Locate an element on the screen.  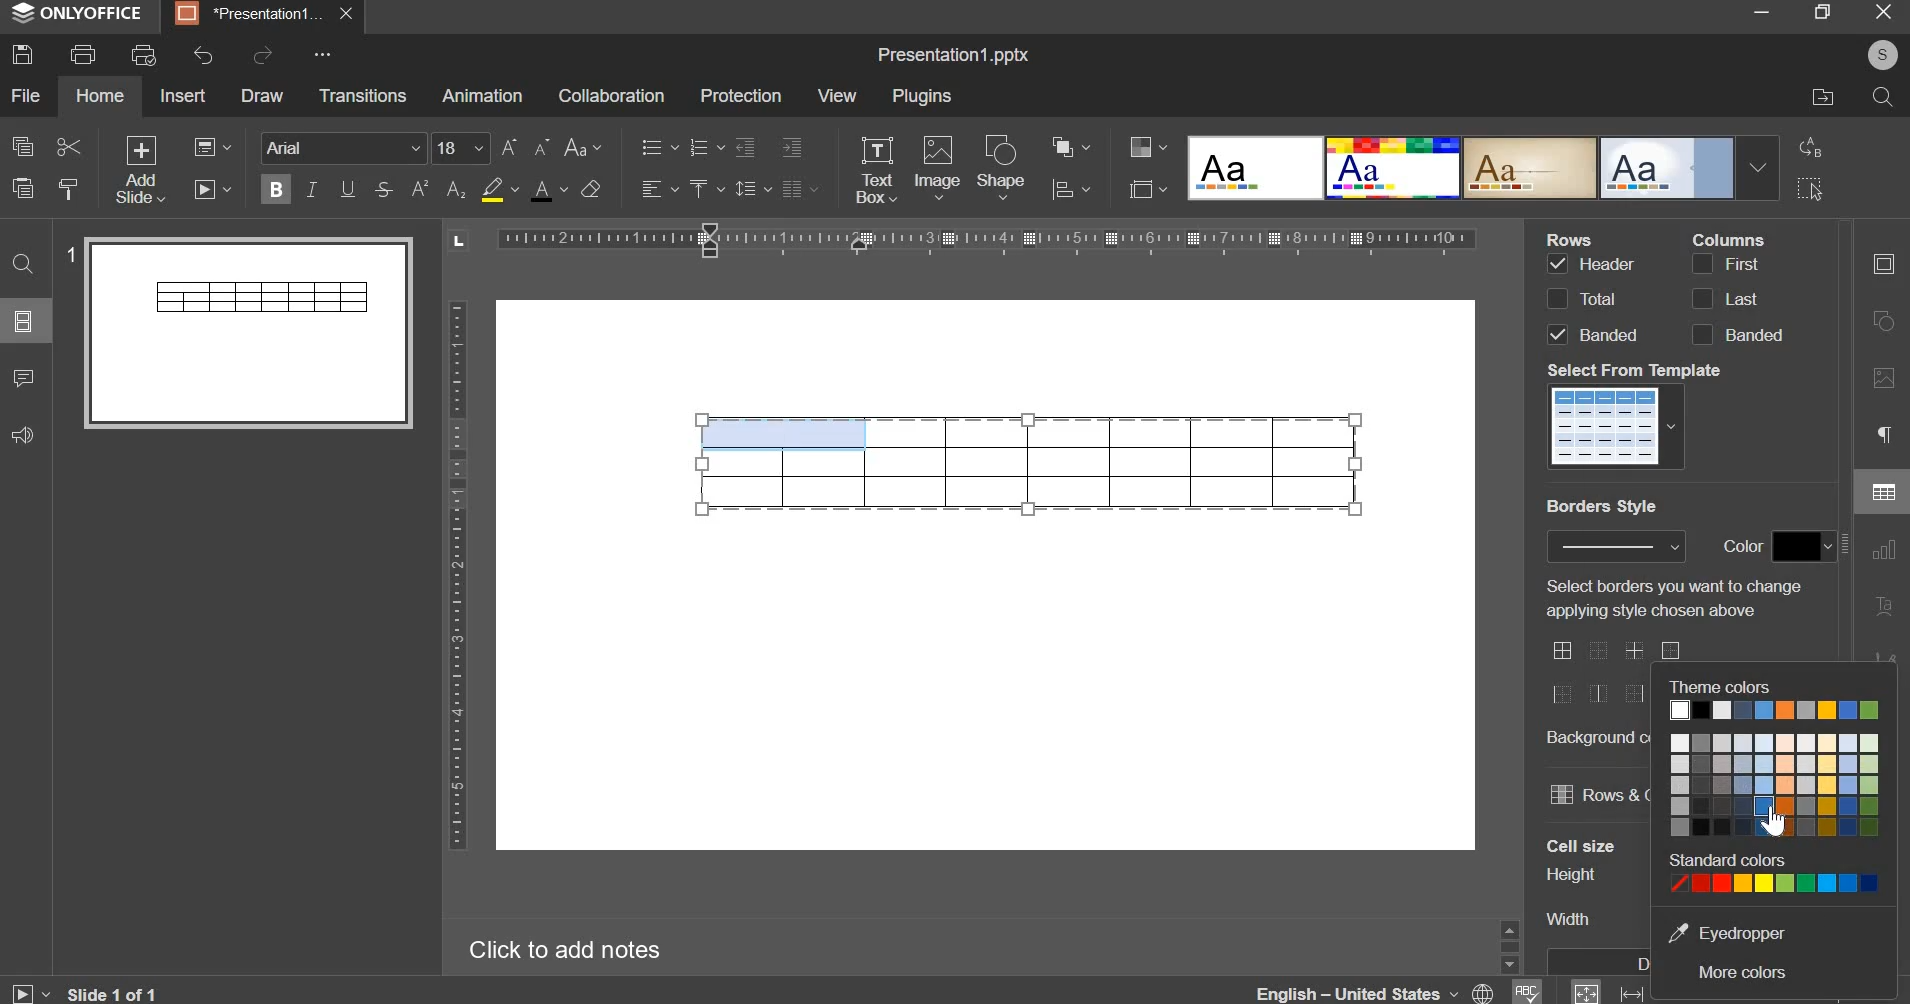
Background color is located at coordinates (1598, 737).